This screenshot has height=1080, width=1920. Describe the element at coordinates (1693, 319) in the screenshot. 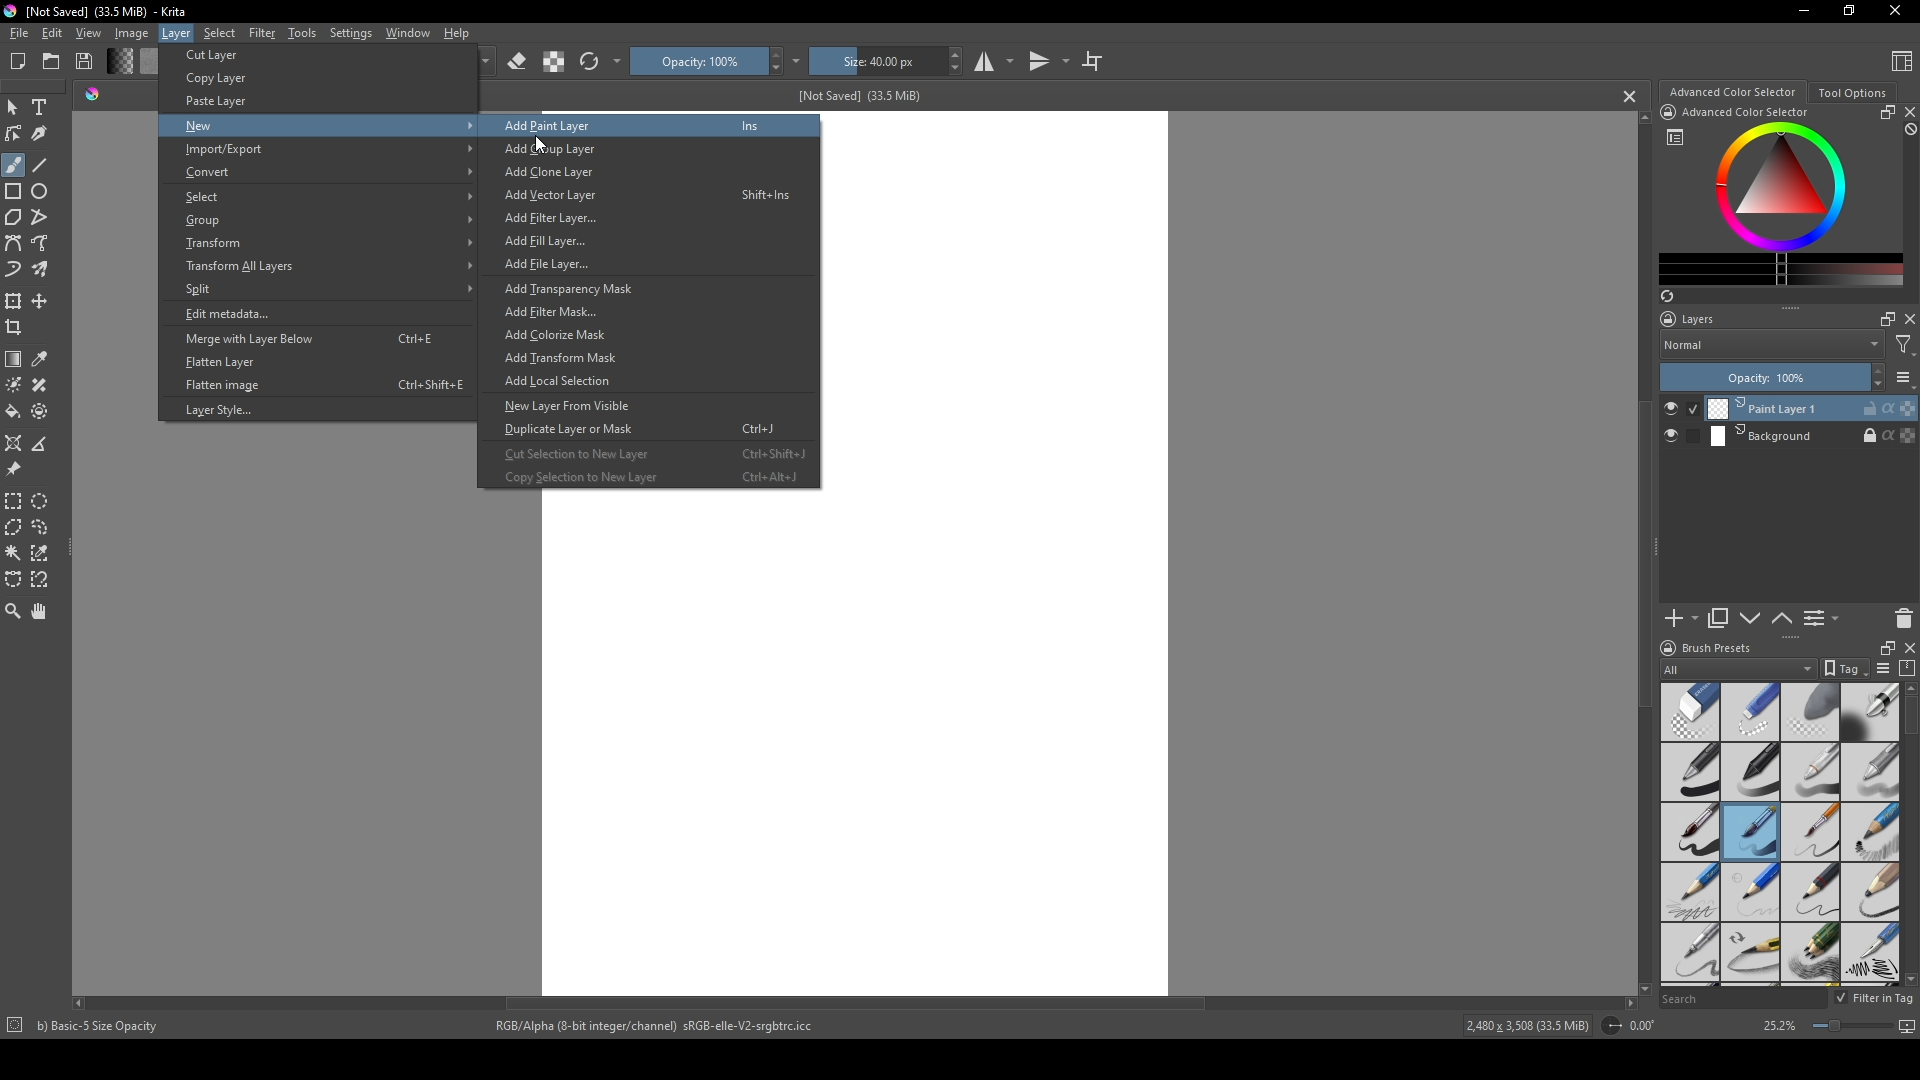

I see `Layers` at that location.